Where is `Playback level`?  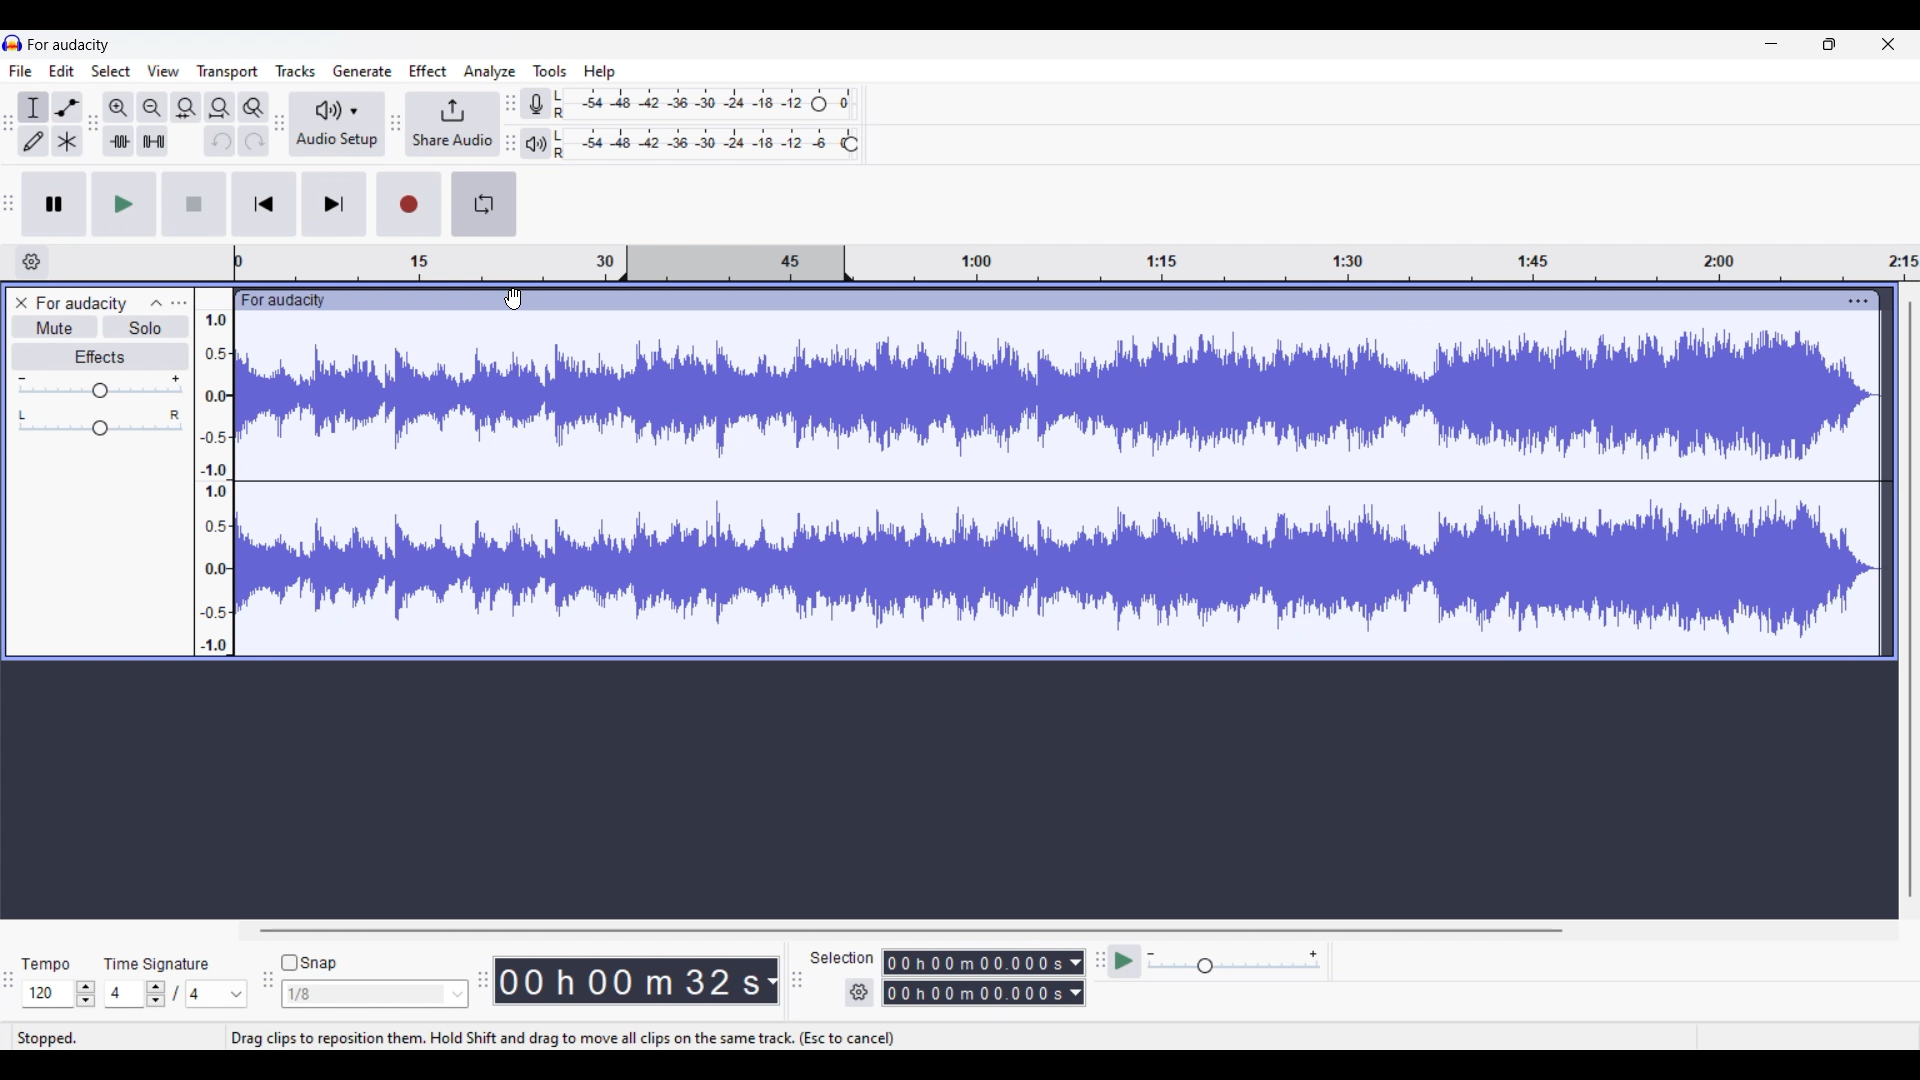
Playback level is located at coordinates (697, 144).